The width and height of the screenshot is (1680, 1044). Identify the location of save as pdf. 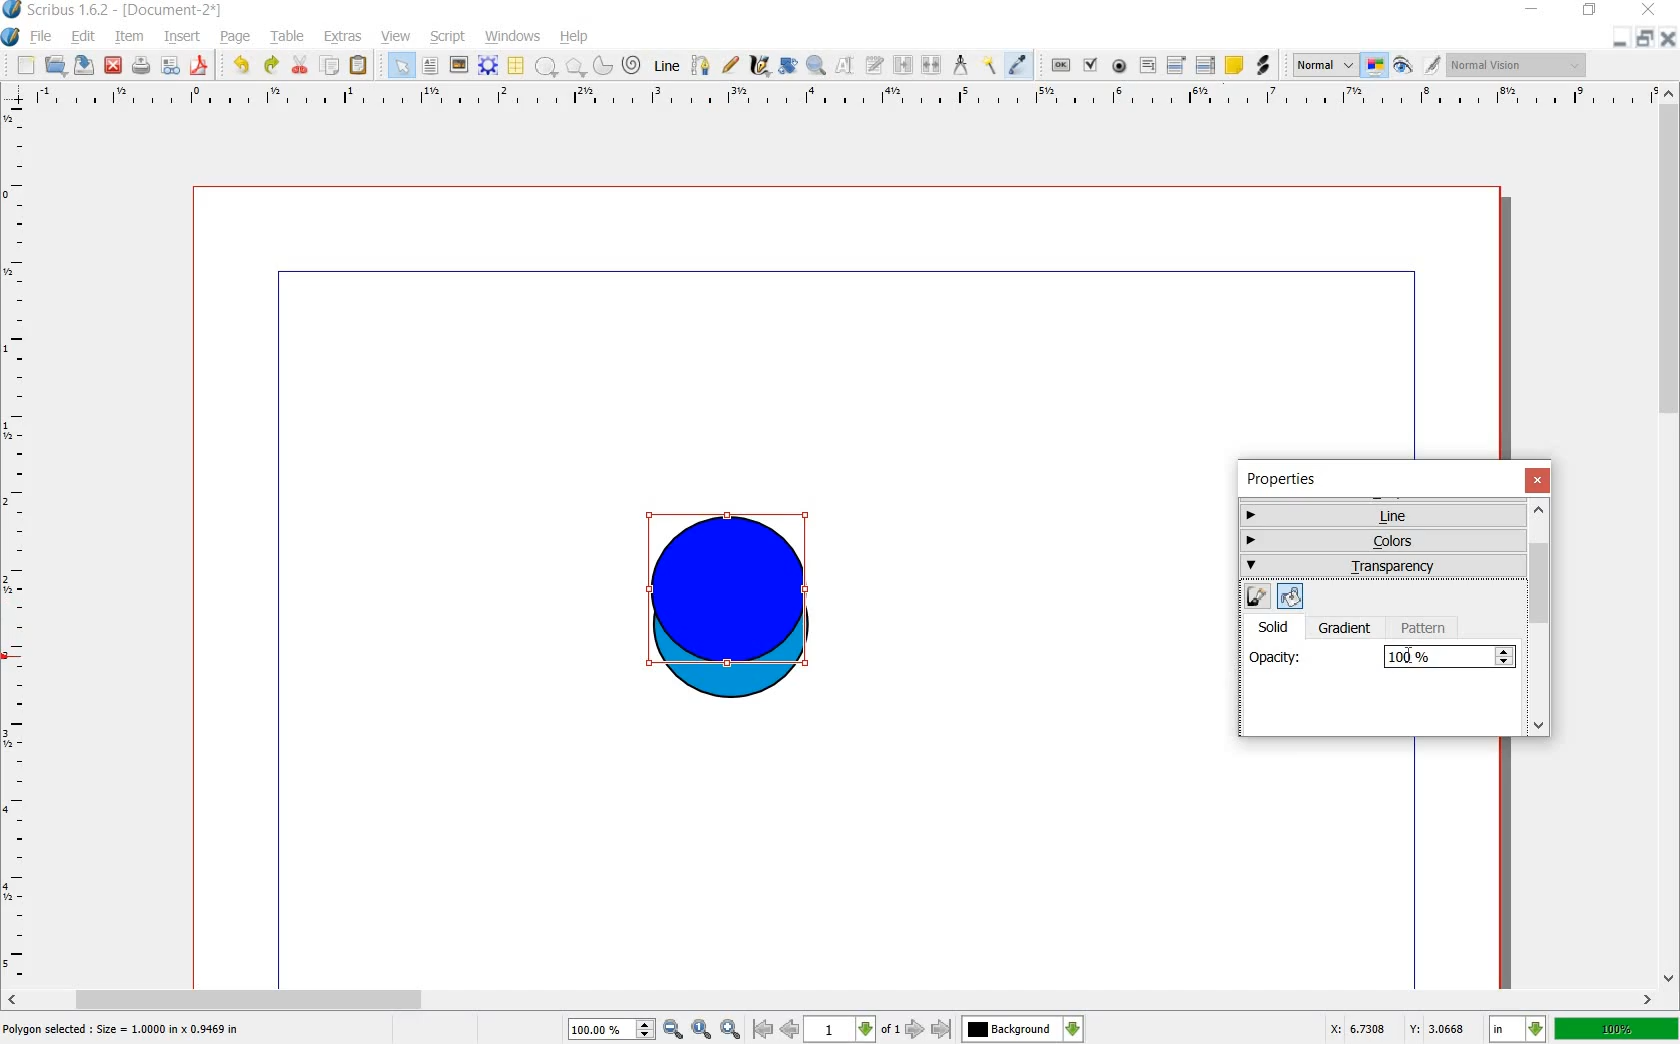
(198, 66).